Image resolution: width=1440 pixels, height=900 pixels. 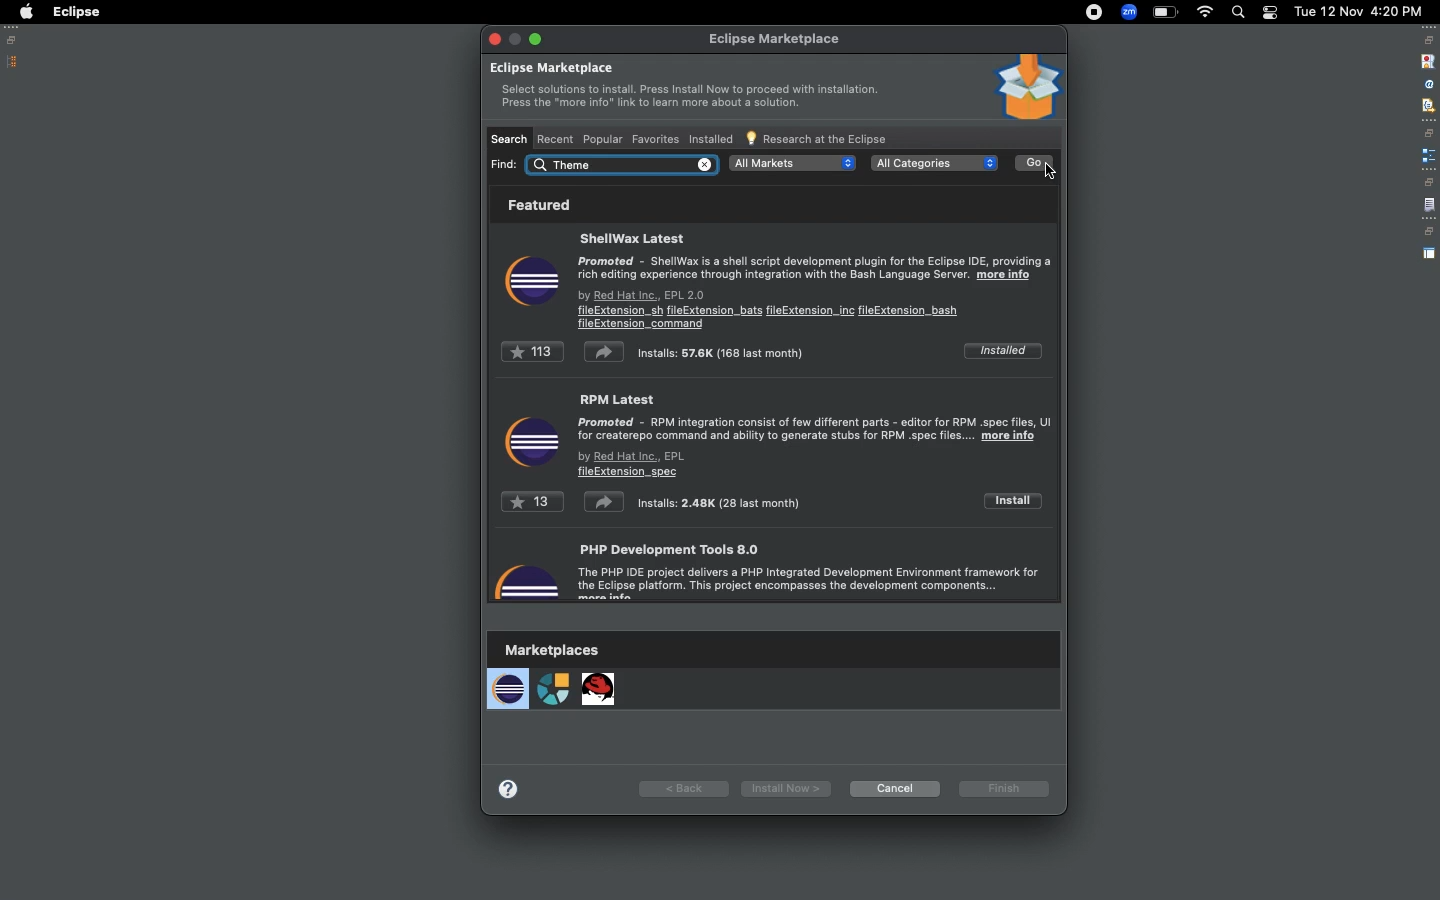 What do you see at coordinates (1053, 170) in the screenshot?
I see `color` at bounding box center [1053, 170].